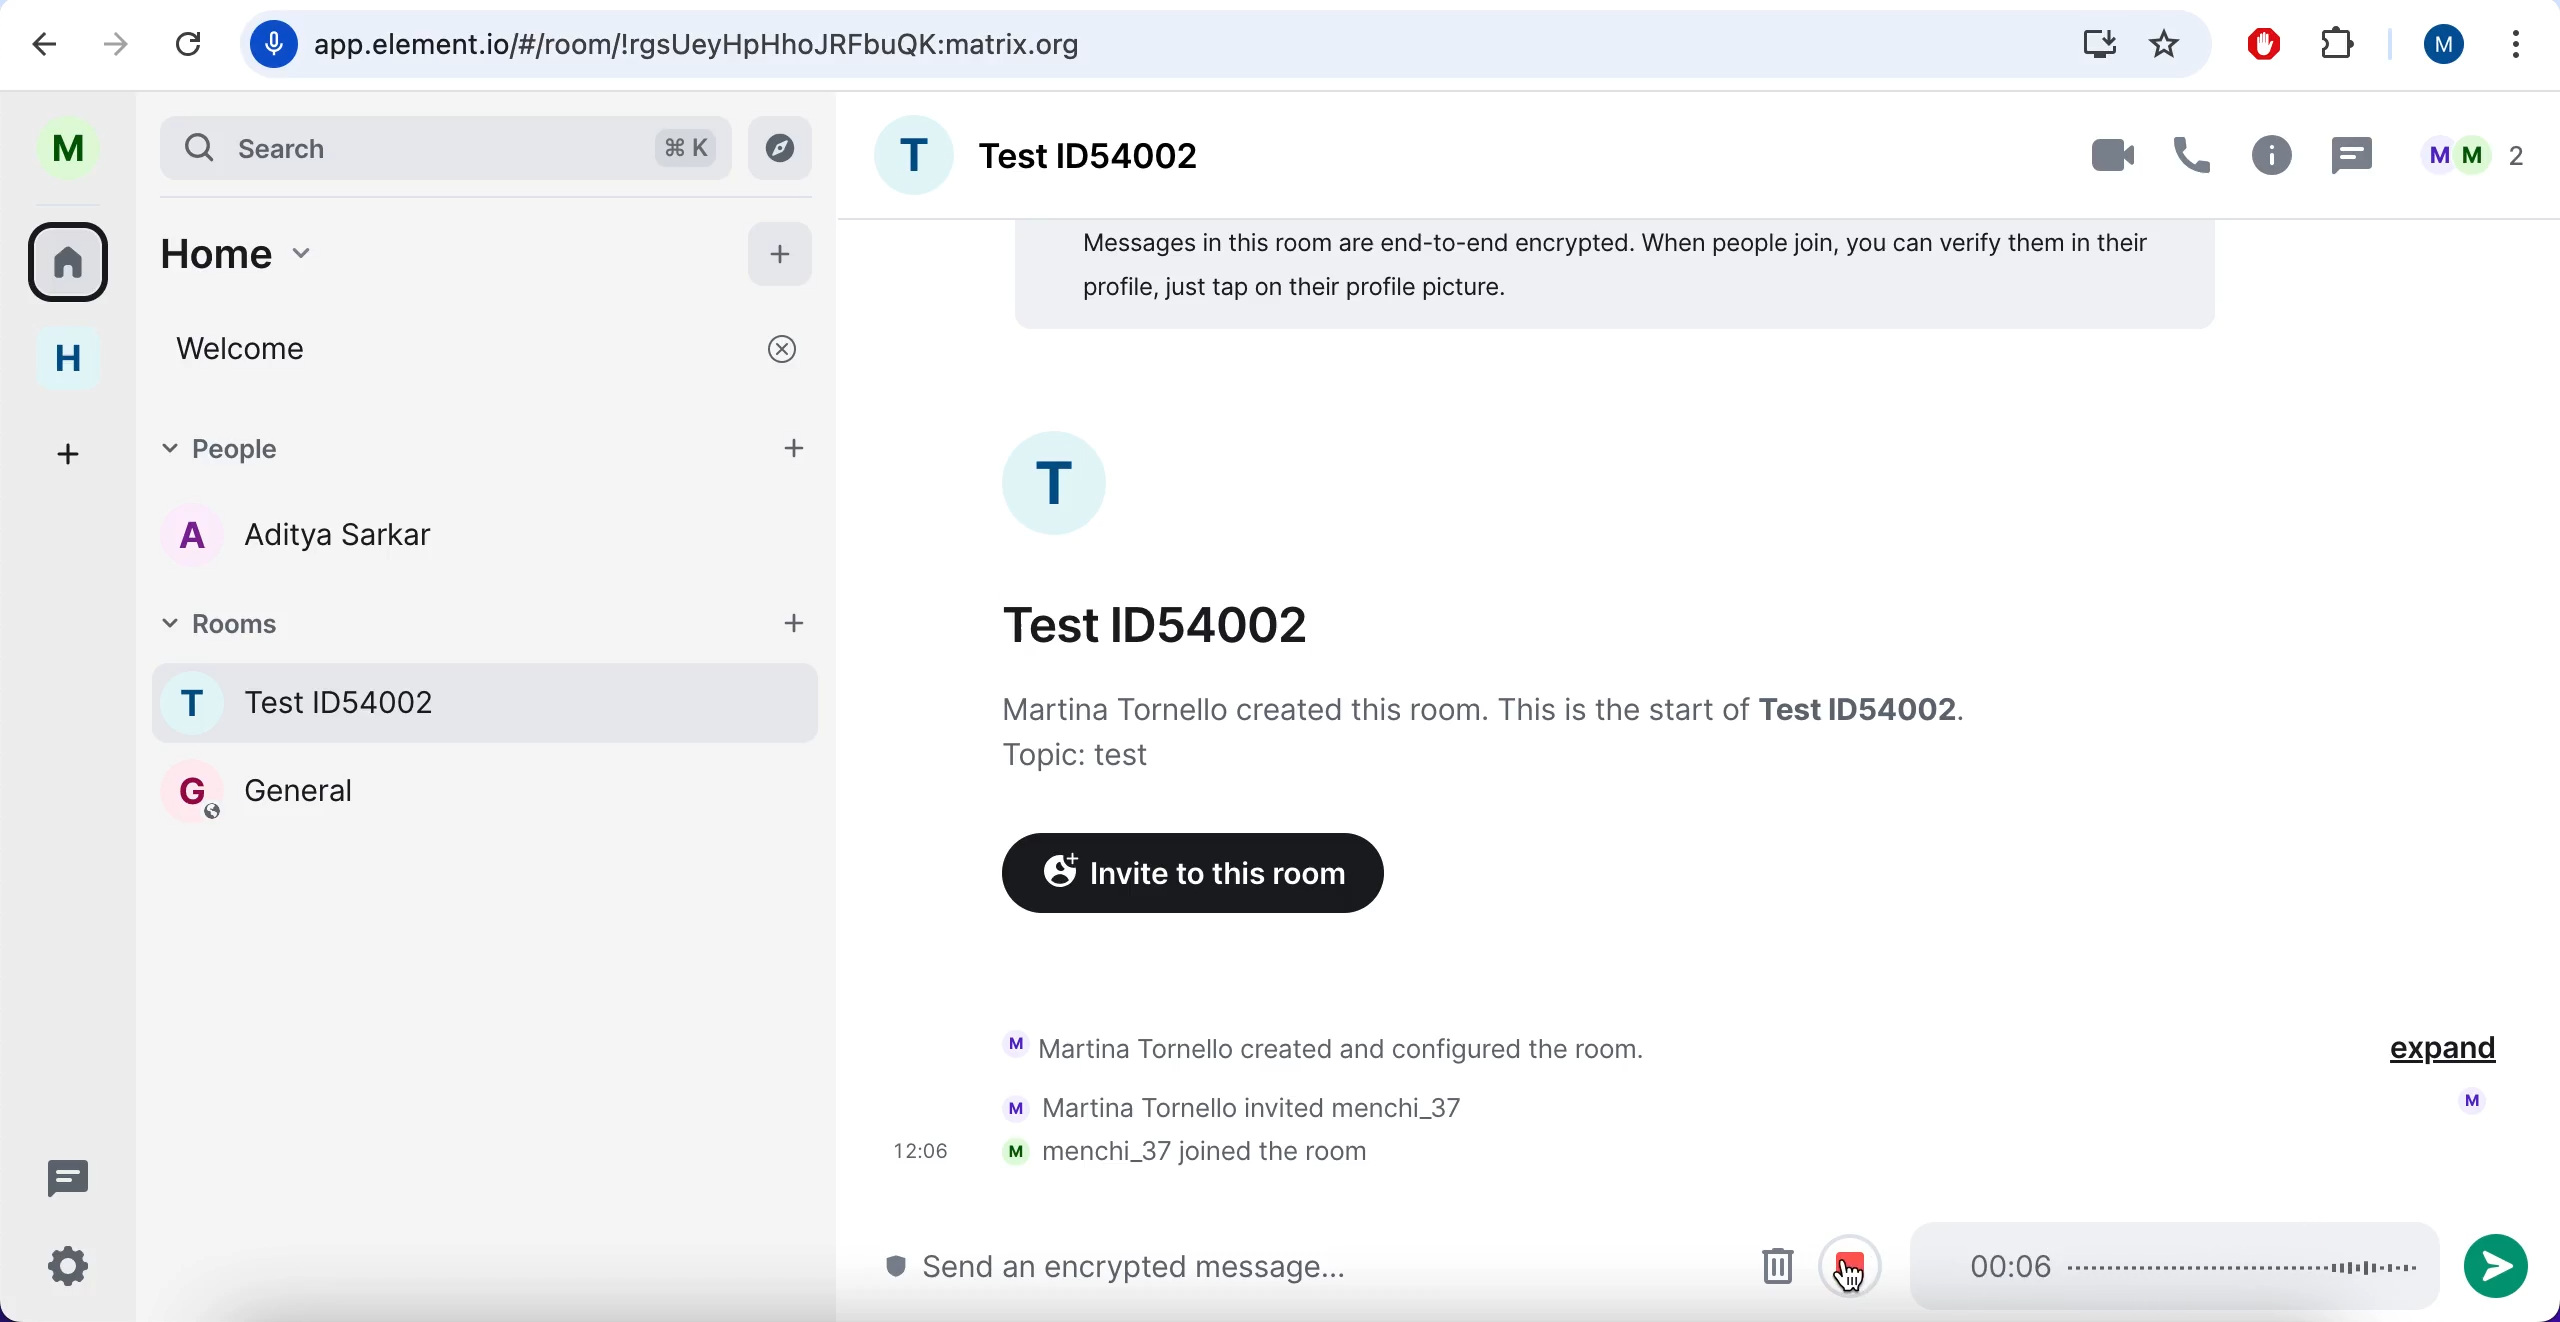 The width and height of the screenshot is (2560, 1322). I want to click on delete, so click(1774, 1266).